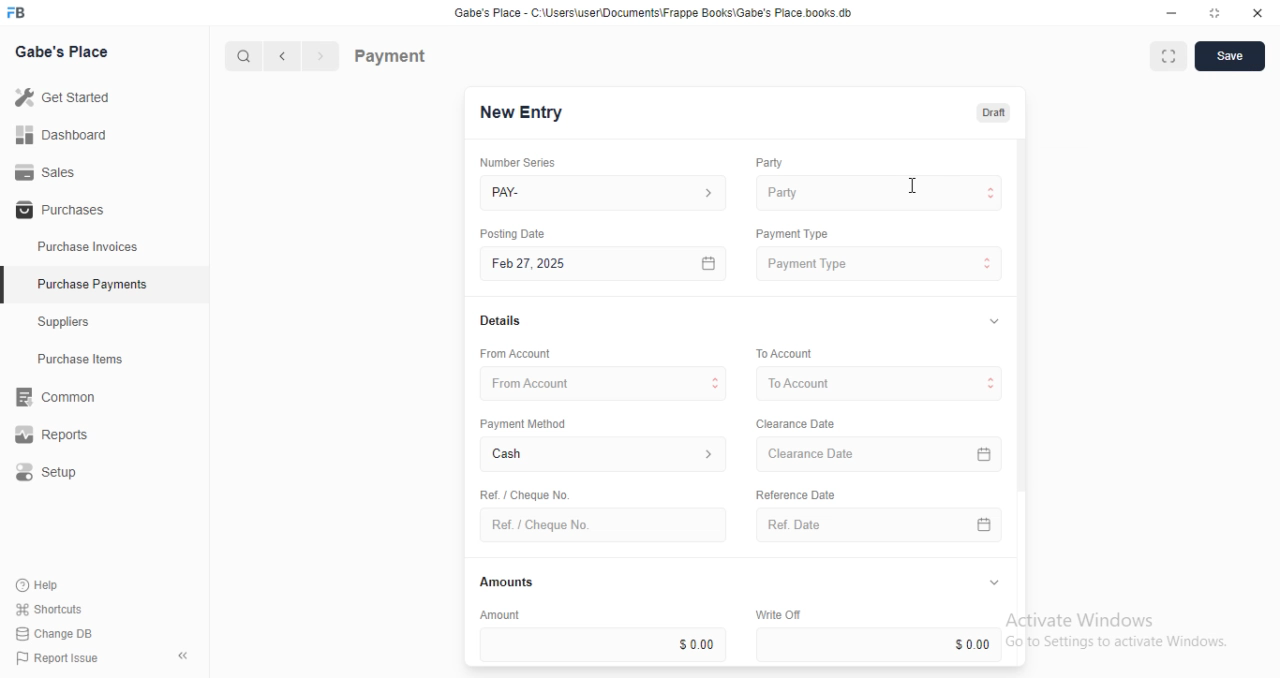  Describe the element at coordinates (1258, 13) in the screenshot. I see `close` at that location.